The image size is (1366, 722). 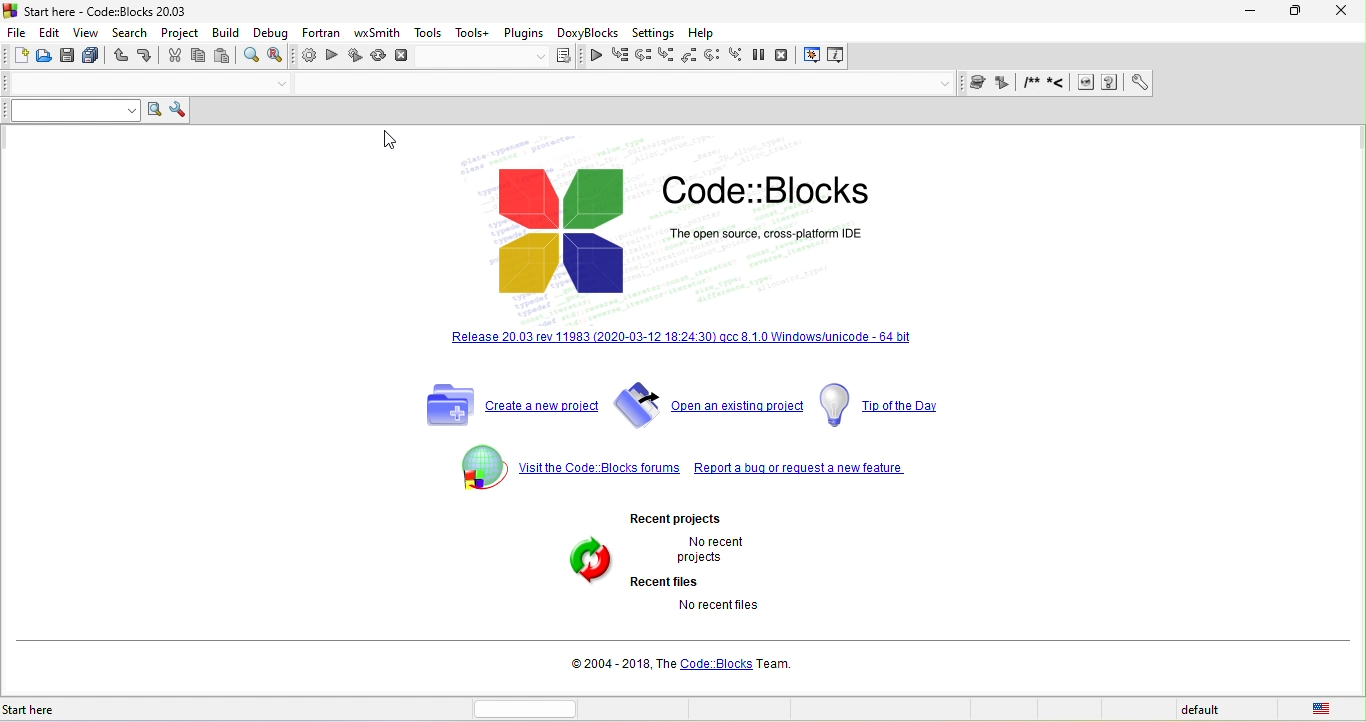 What do you see at coordinates (839, 55) in the screenshot?
I see `various info` at bounding box center [839, 55].